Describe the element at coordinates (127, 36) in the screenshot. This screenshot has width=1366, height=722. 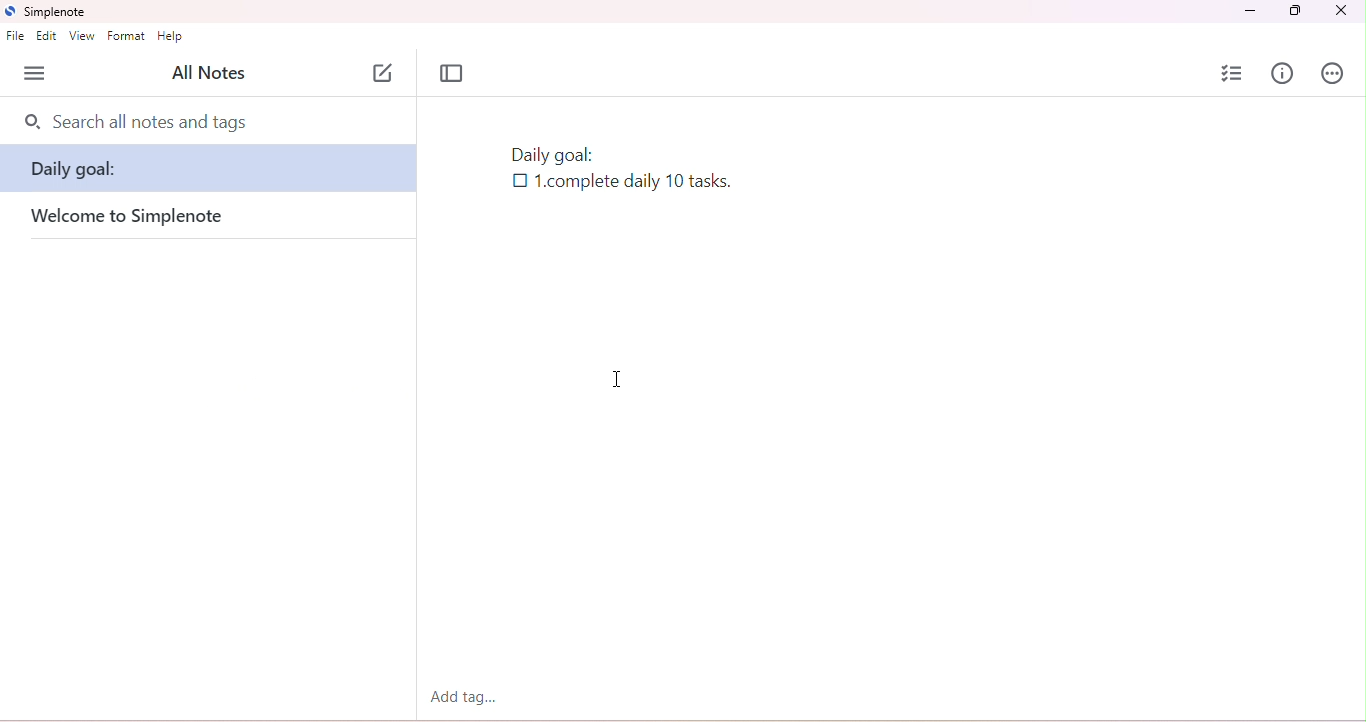
I see `format` at that location.